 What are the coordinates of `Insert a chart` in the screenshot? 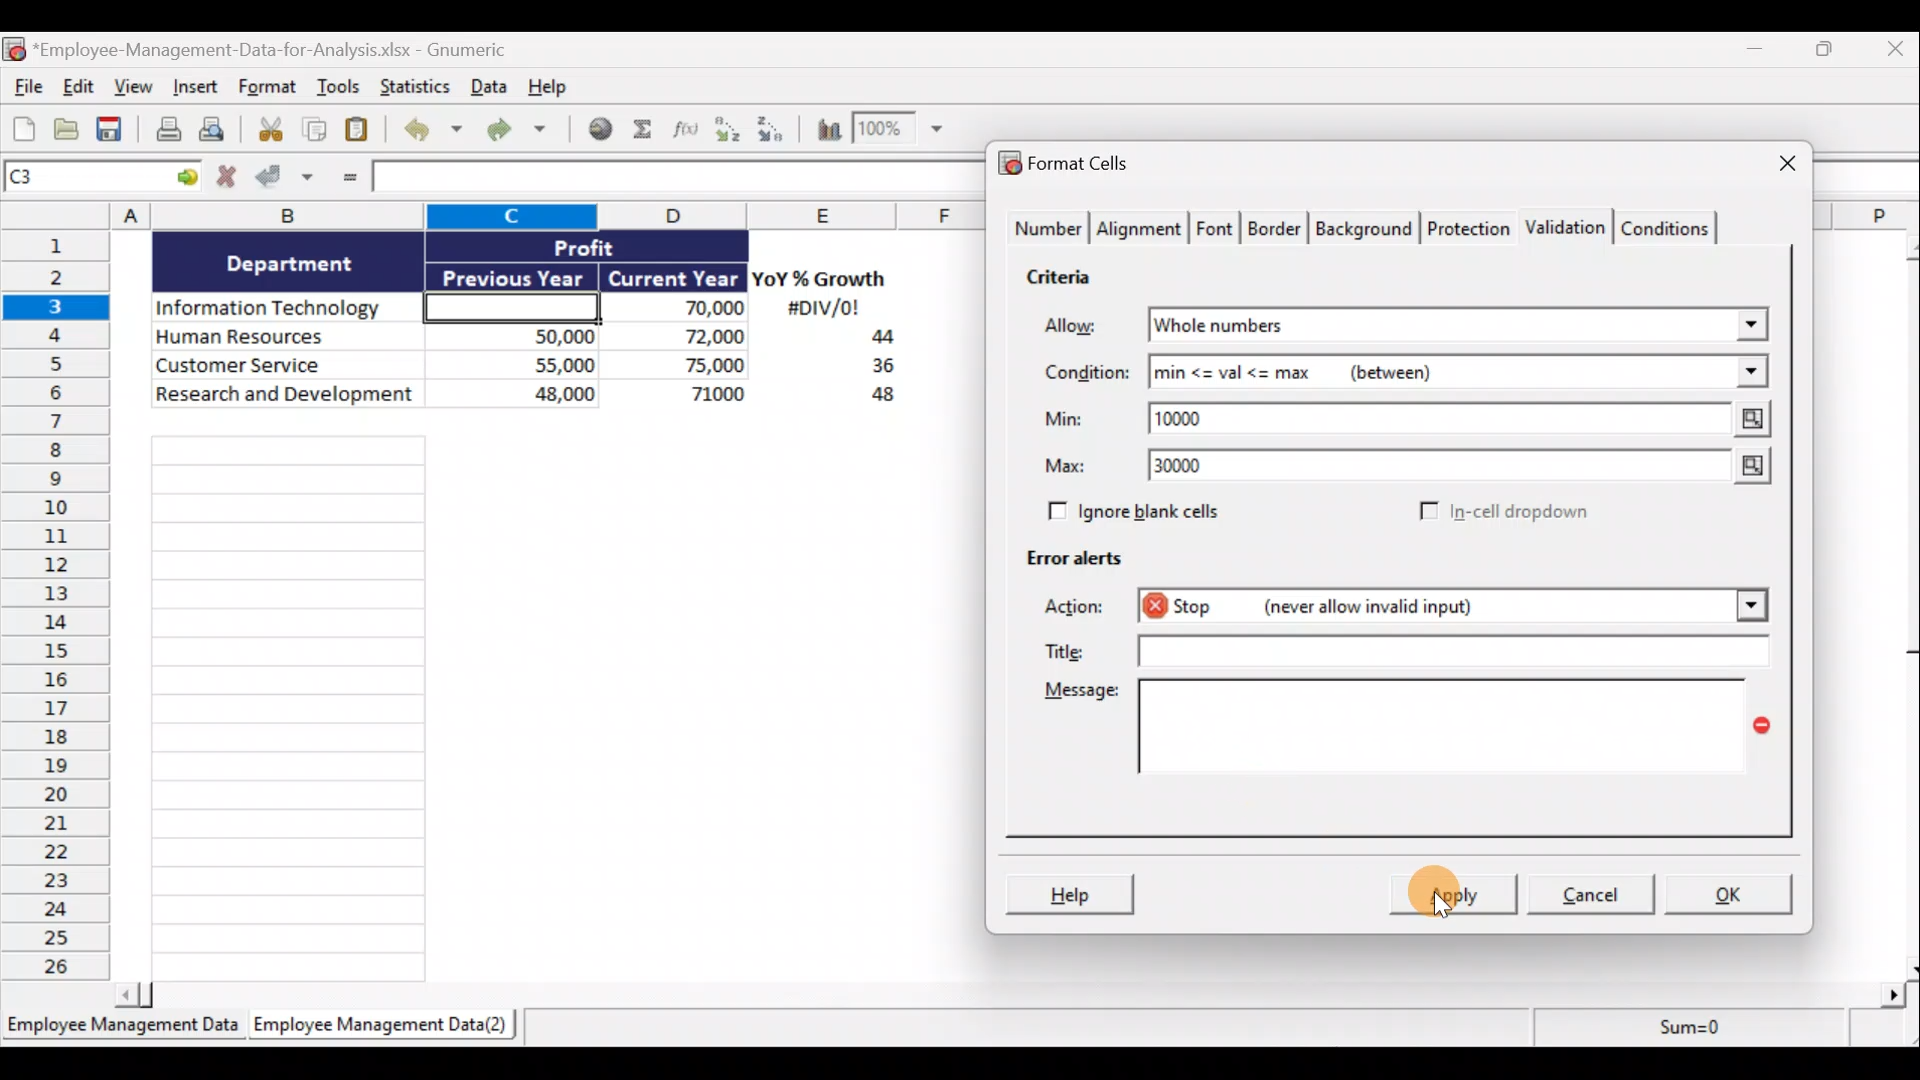 It's located at (820, 128).